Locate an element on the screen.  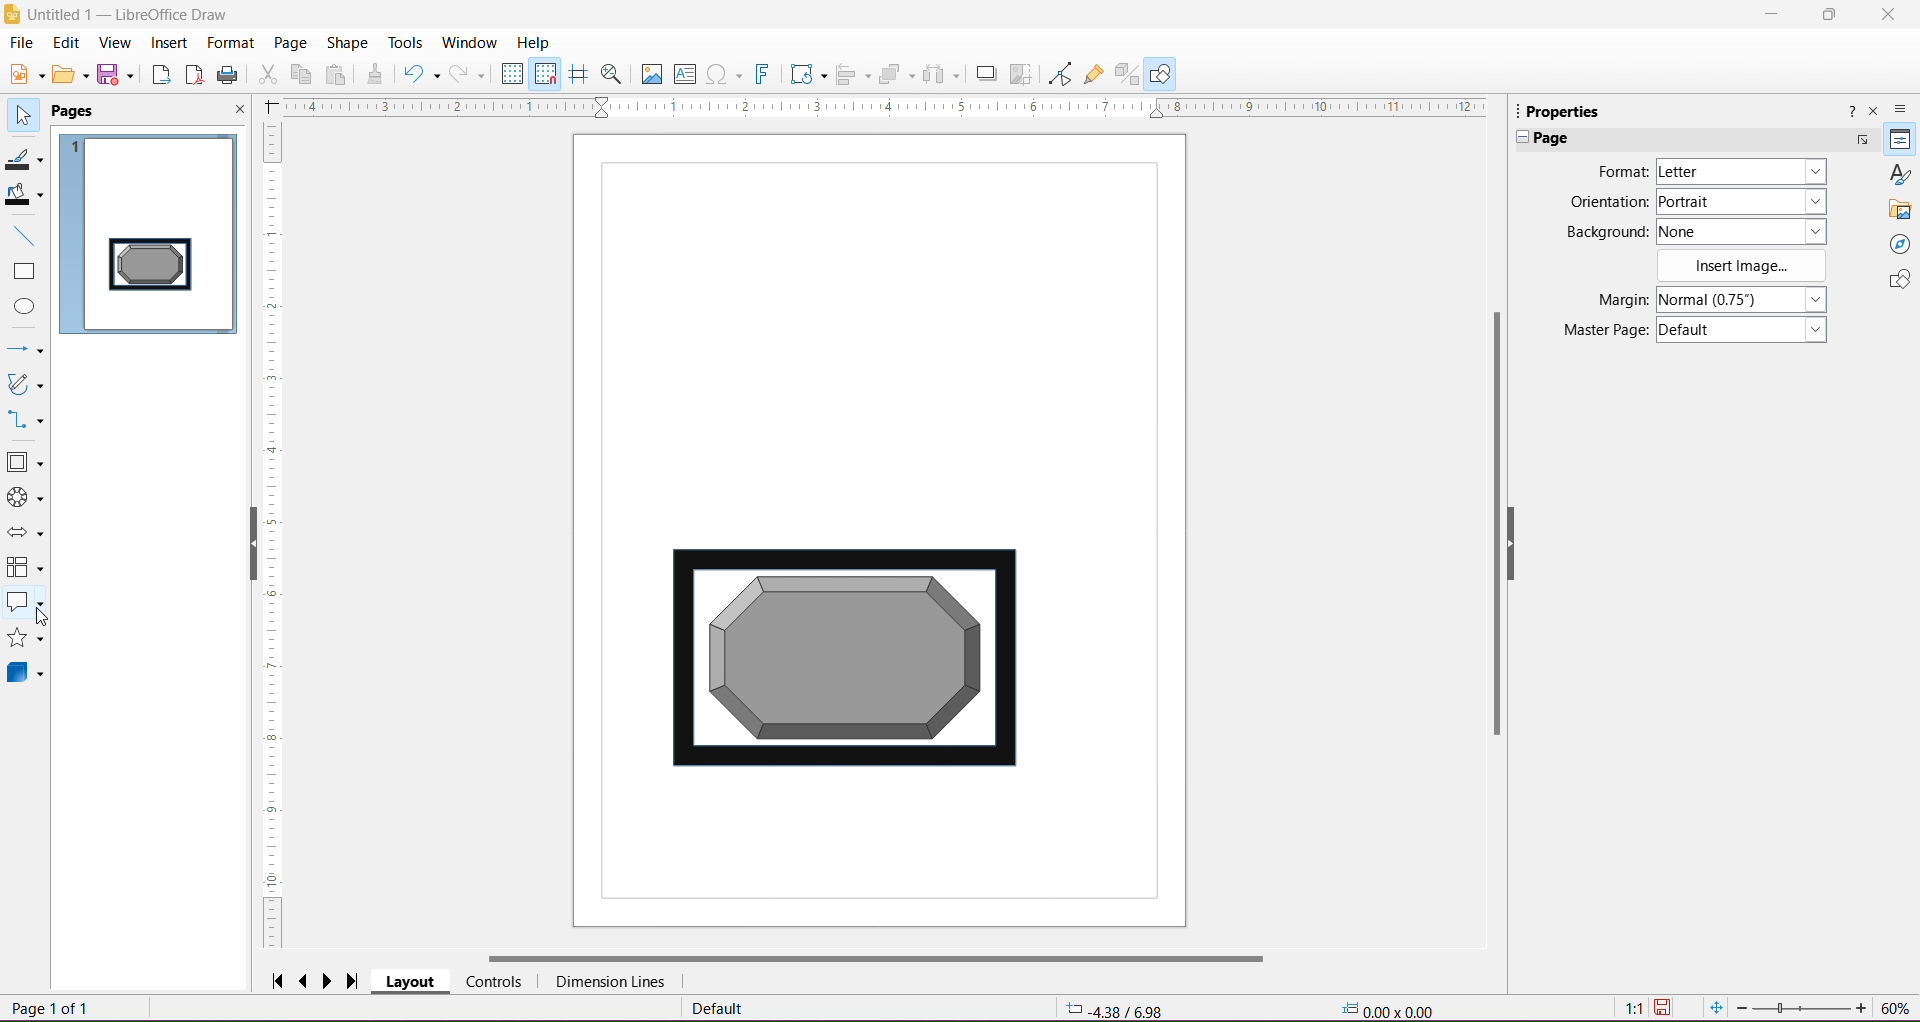
Insert is located at coordinates (168, 43).